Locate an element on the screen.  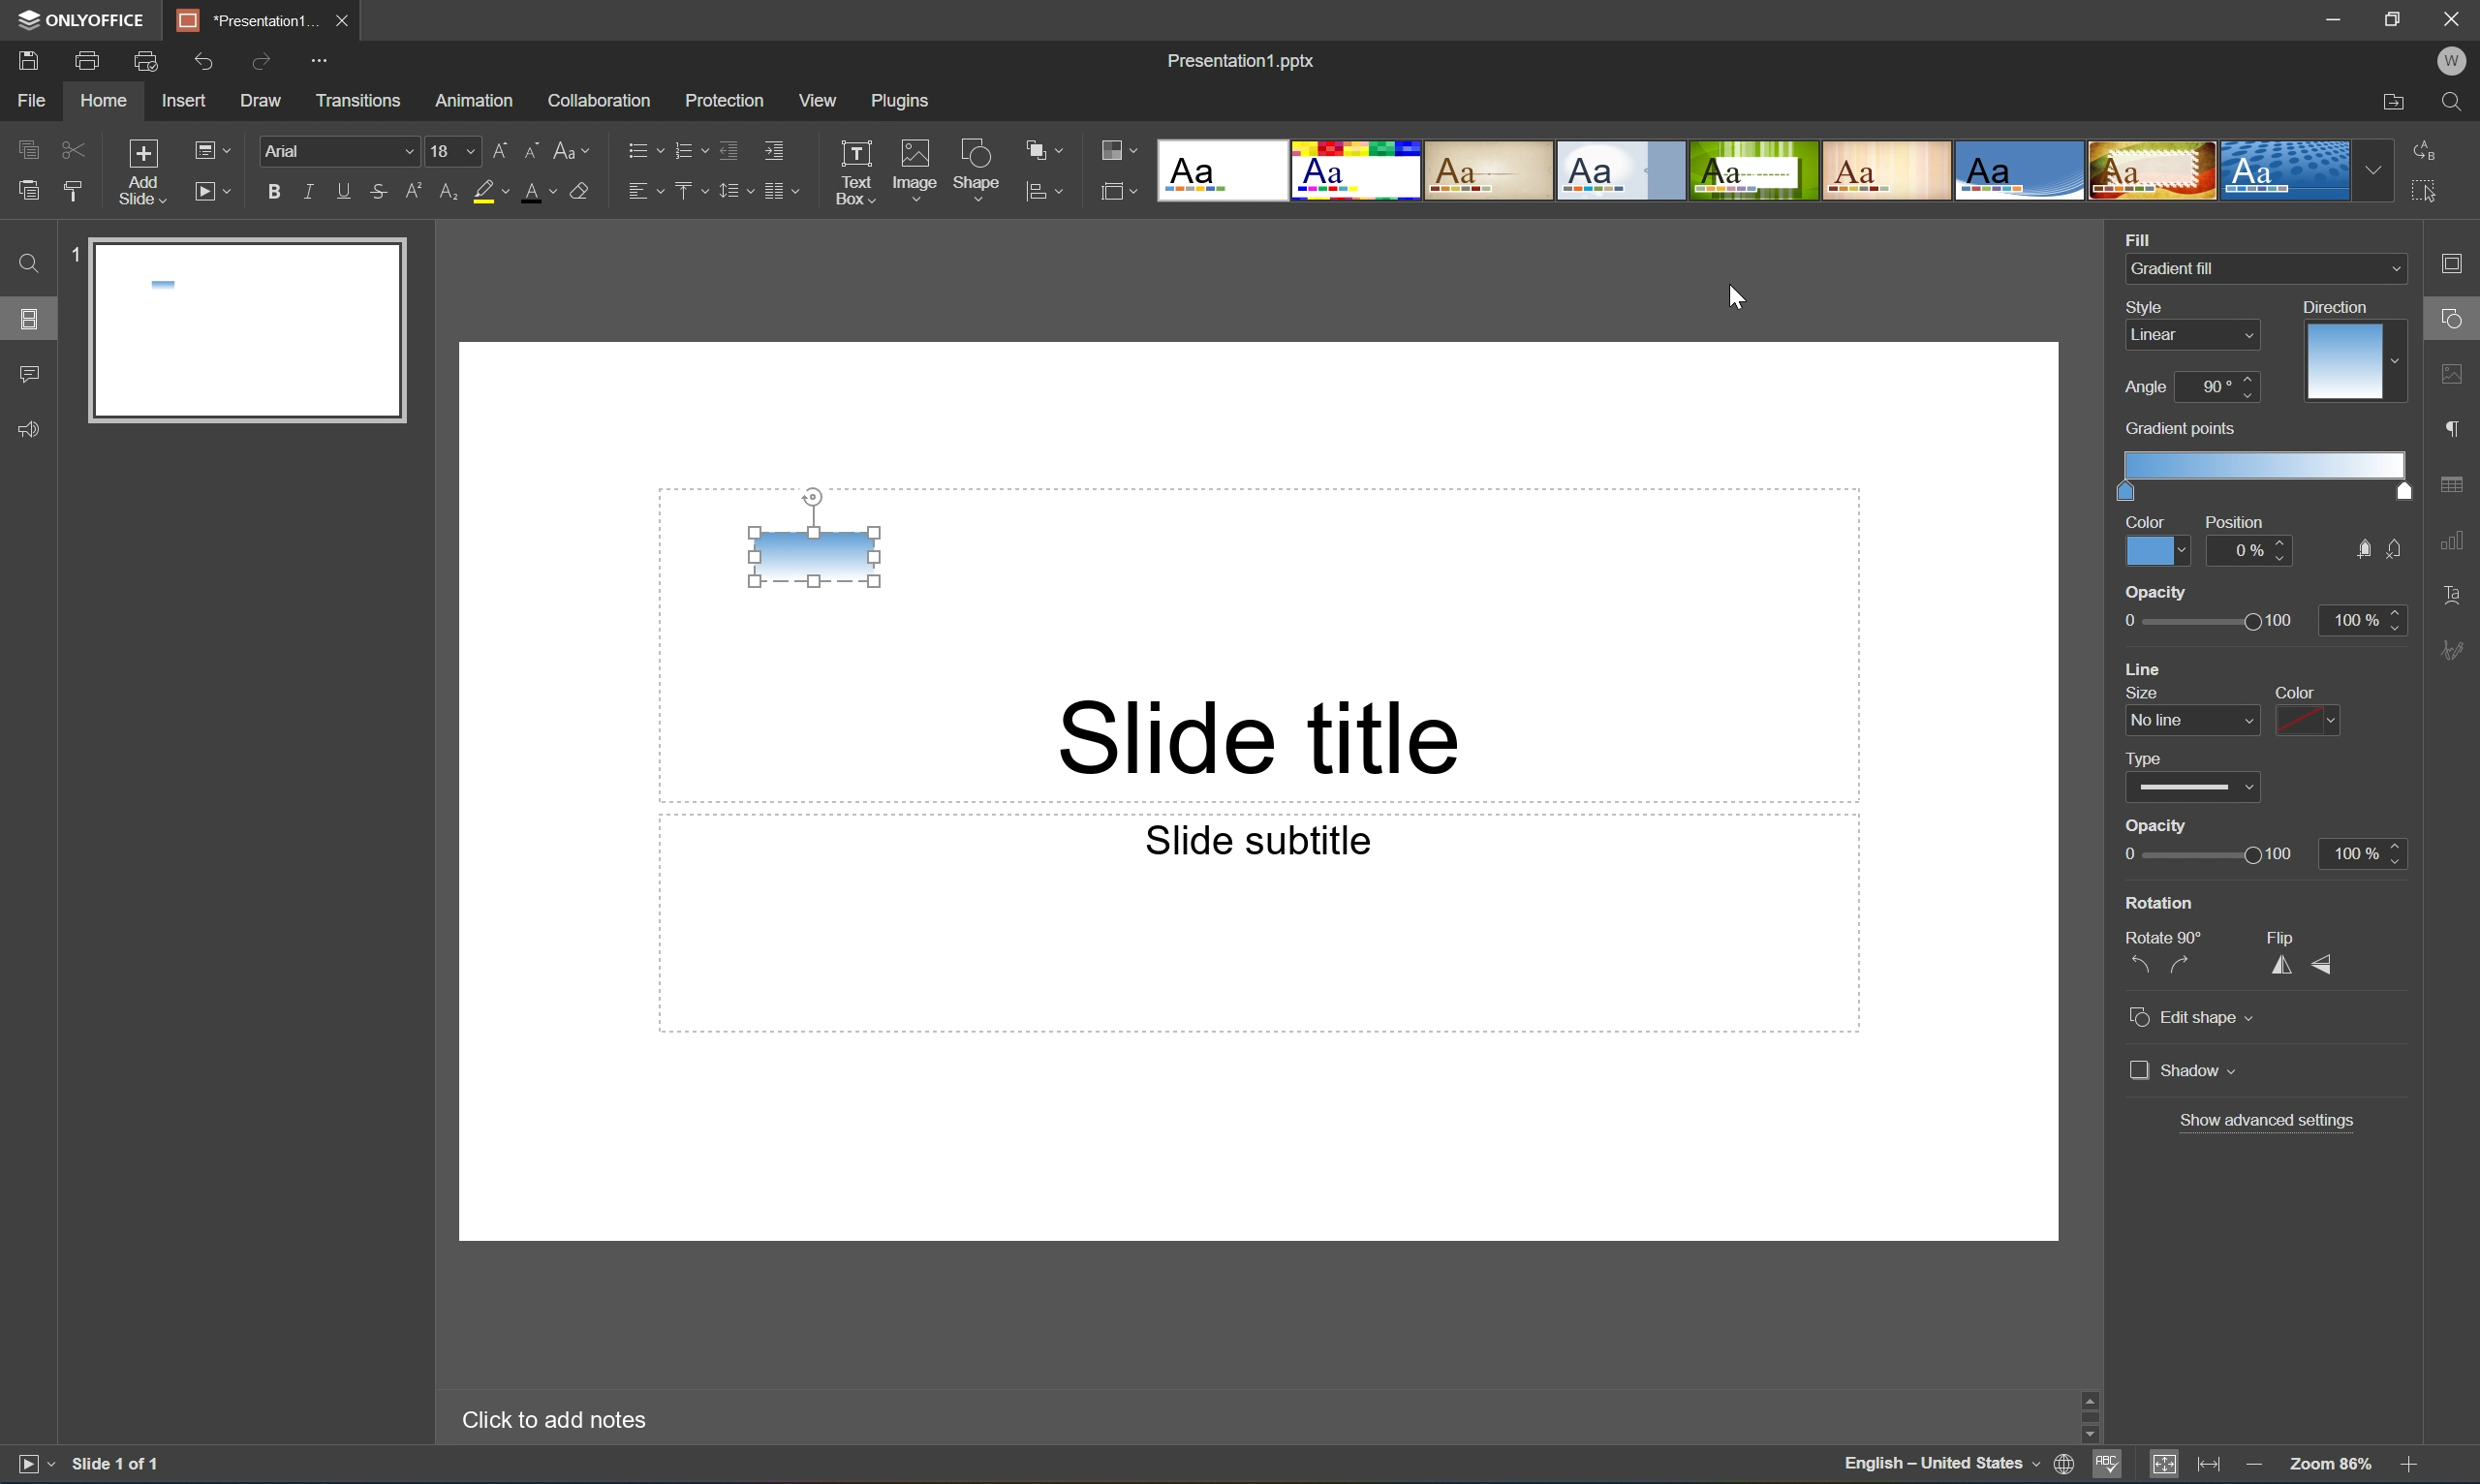
Scroll Bar is located at coordinates (2404, 1412).